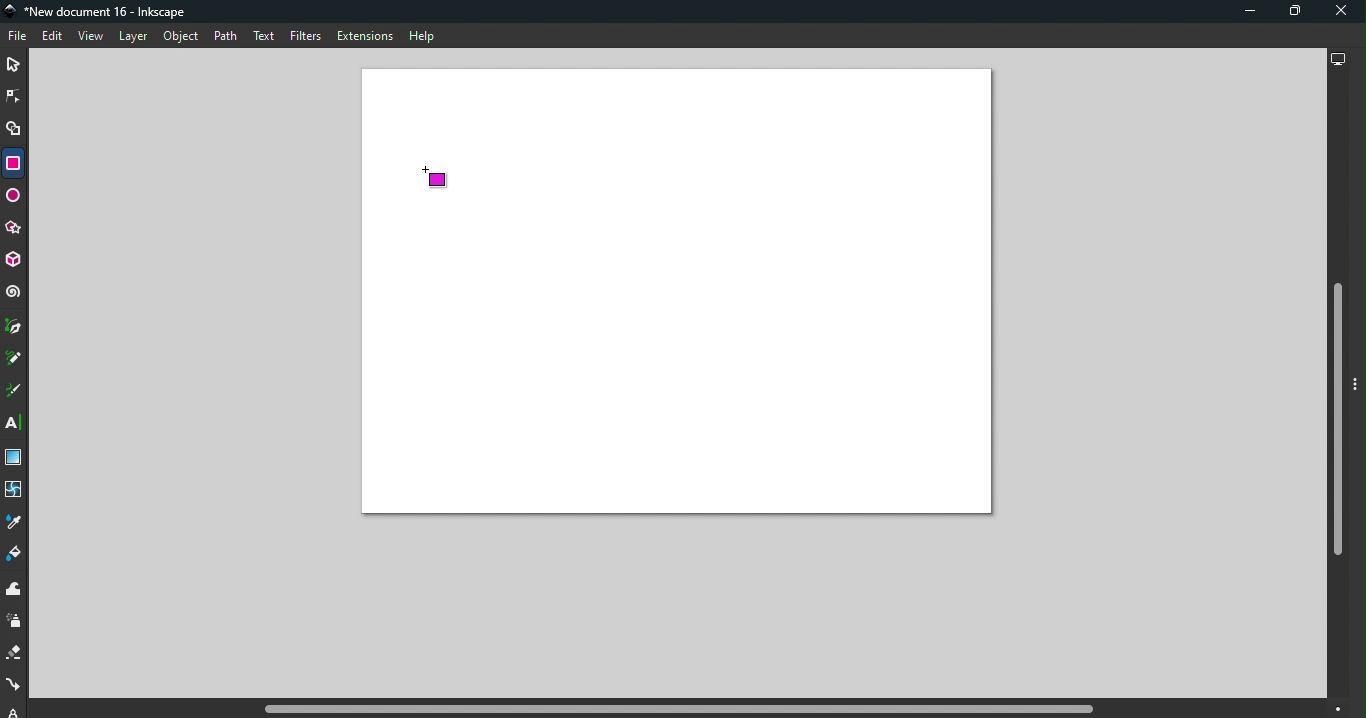 The height and width of the screenshot is (718, 1366). Describe the element at coordinates (225, 38) in the screenshot. I see `Path` at that location.